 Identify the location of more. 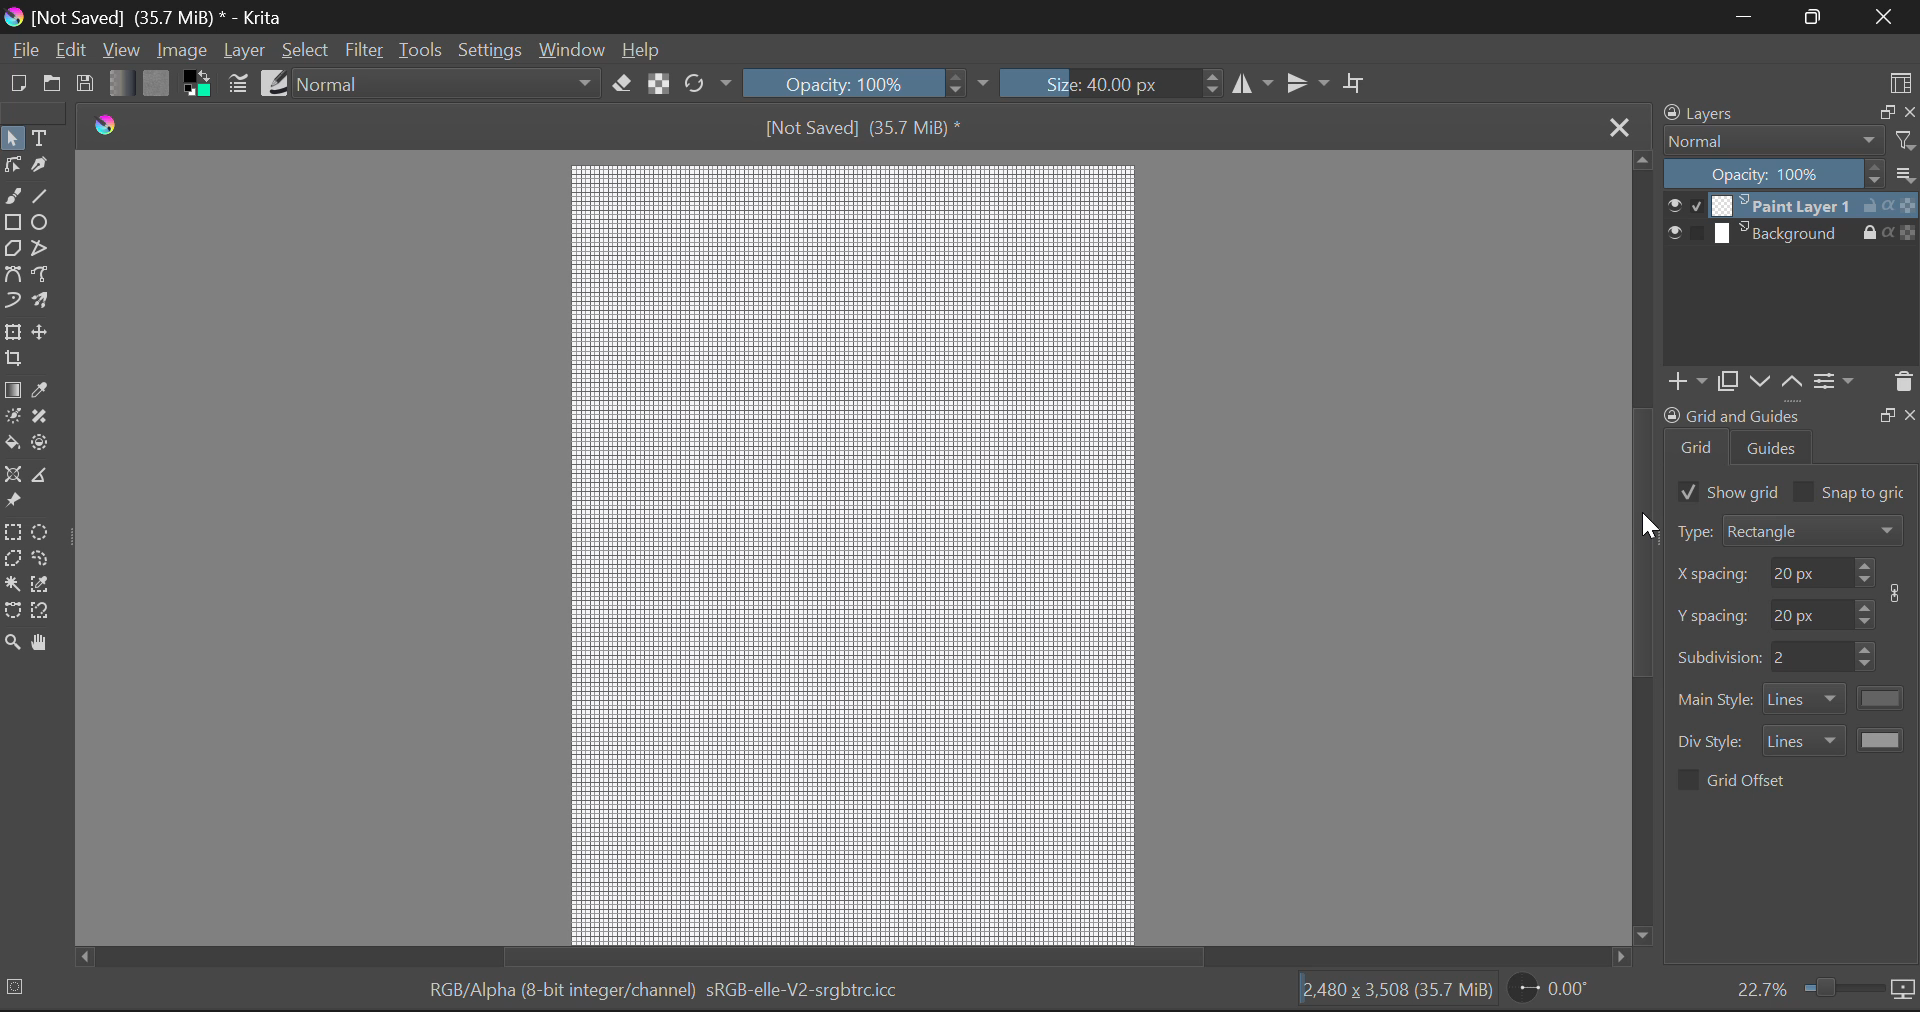
(1905, 173).